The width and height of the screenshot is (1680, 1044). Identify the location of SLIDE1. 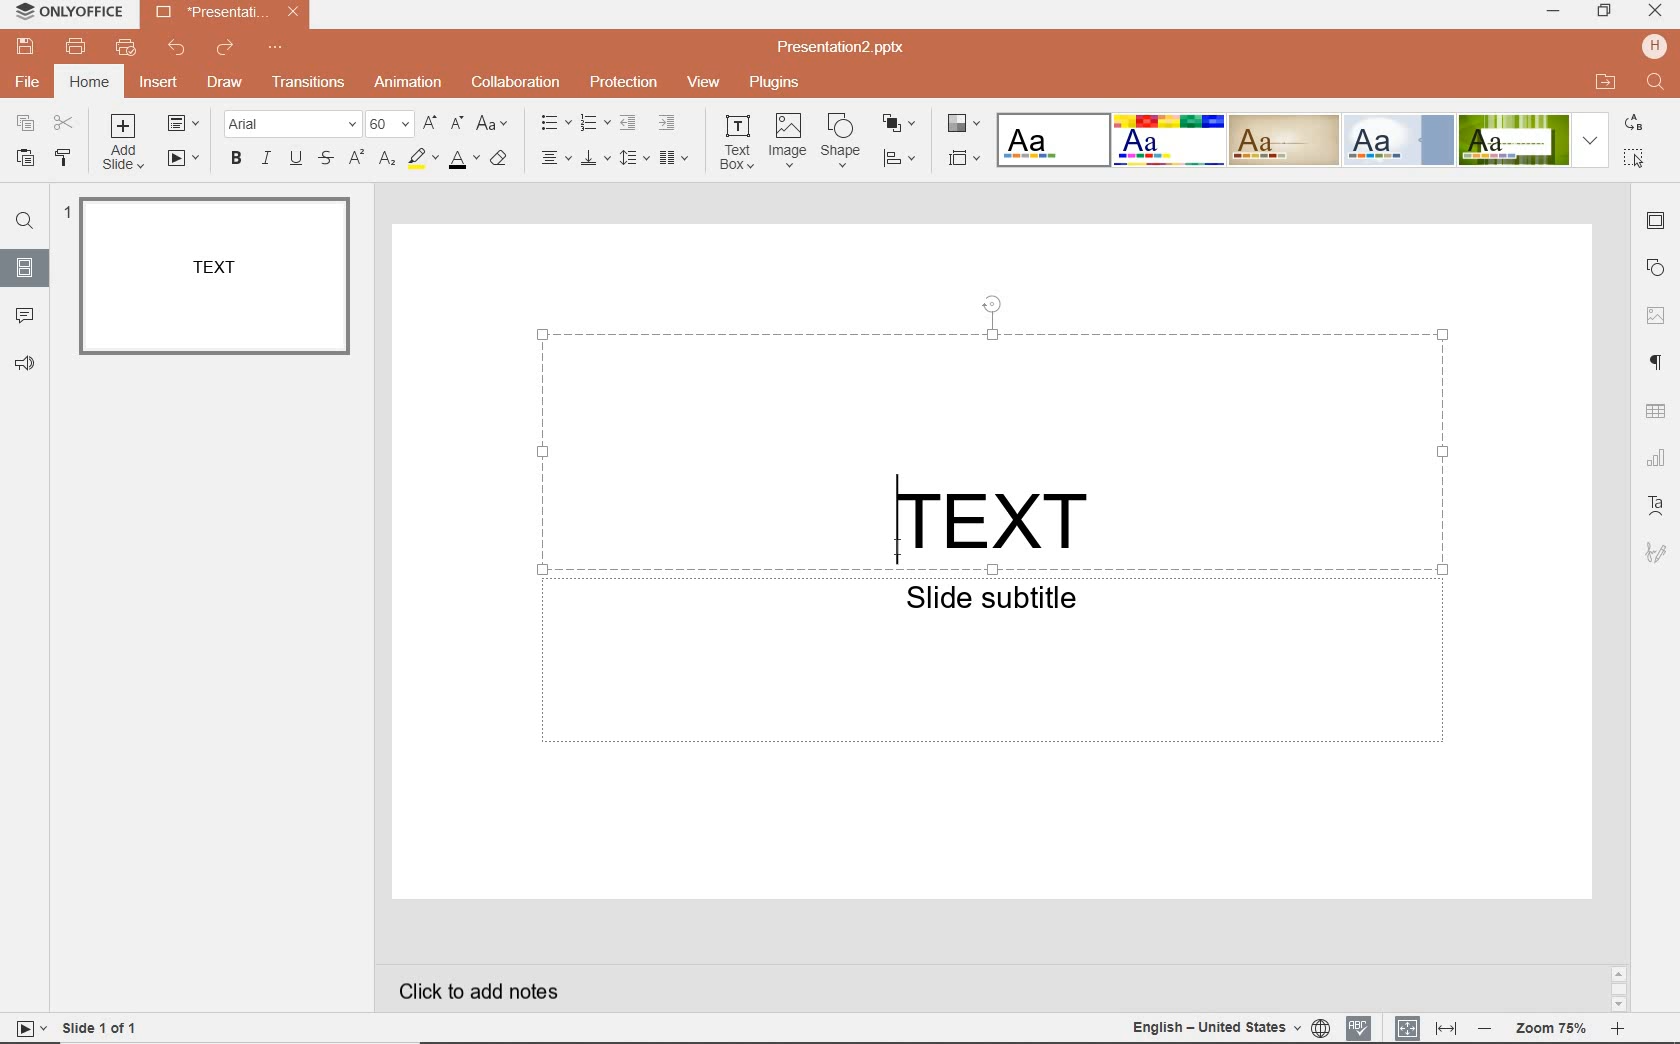
(214, 277).